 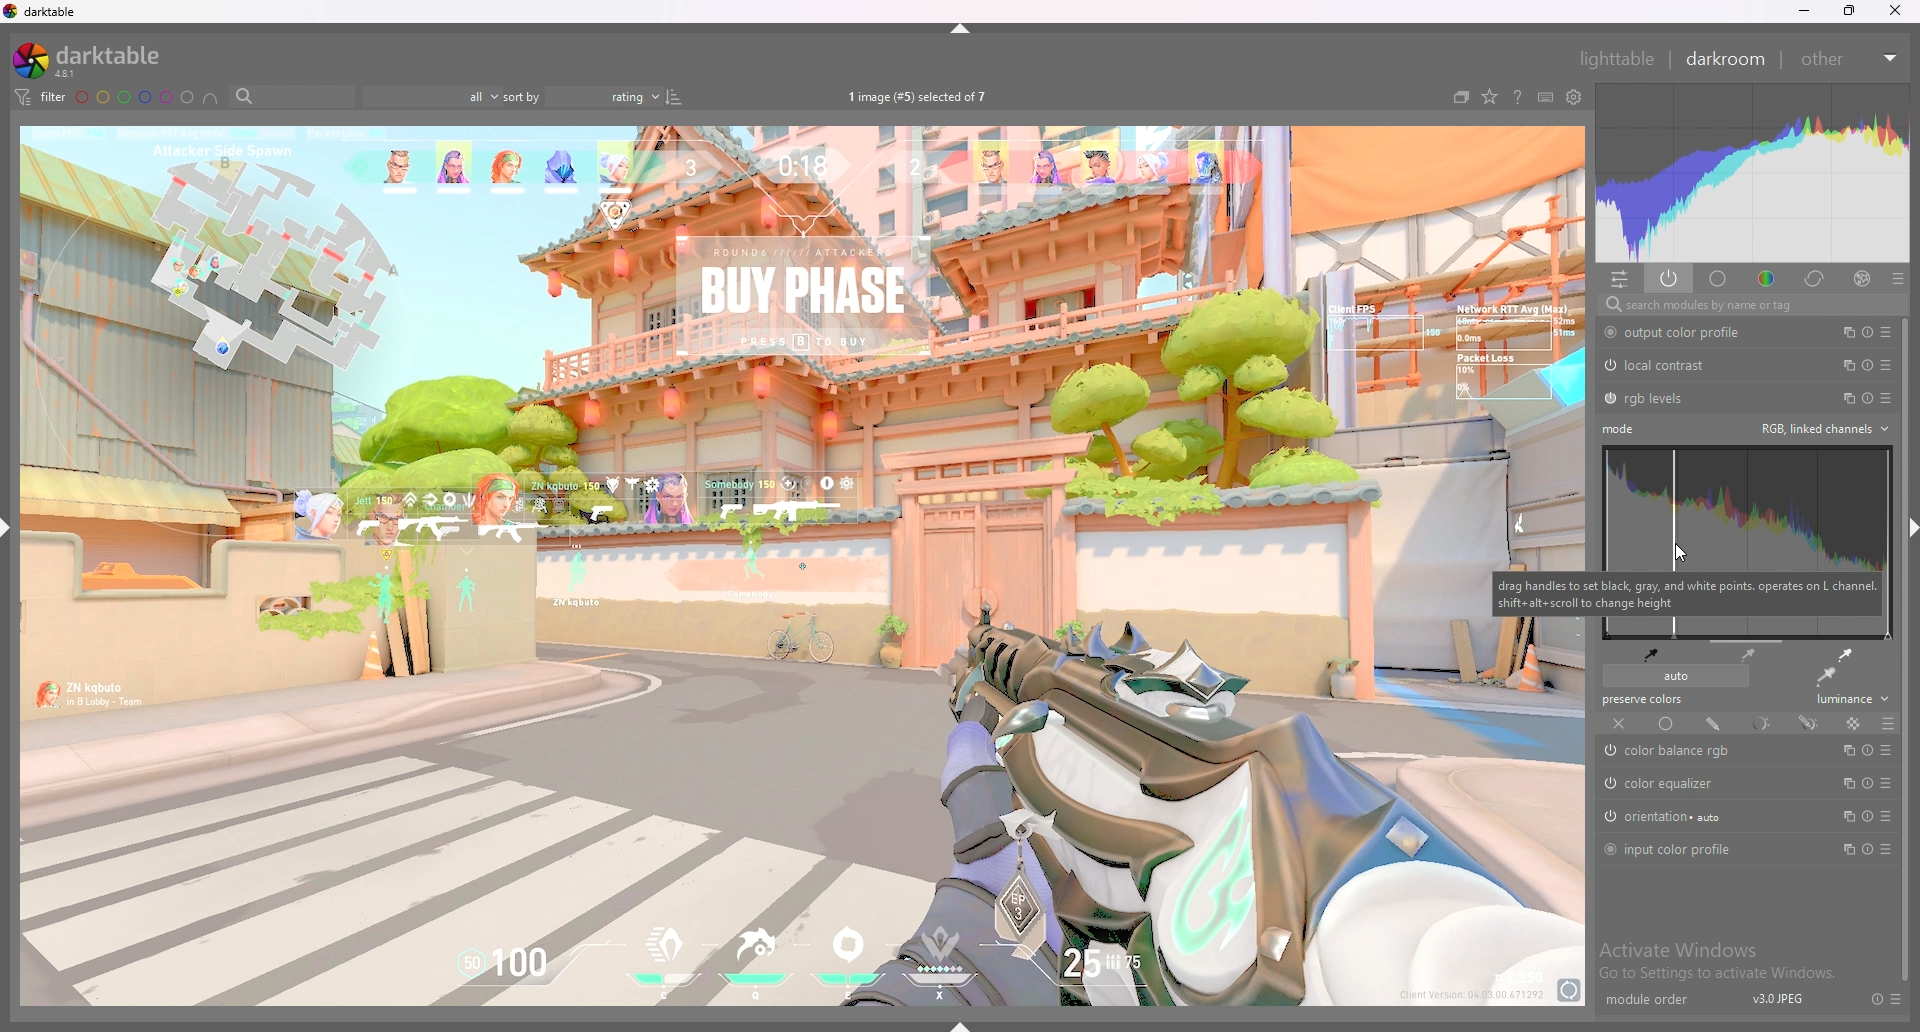 I want to click on filter, so click(x=41, y=98).